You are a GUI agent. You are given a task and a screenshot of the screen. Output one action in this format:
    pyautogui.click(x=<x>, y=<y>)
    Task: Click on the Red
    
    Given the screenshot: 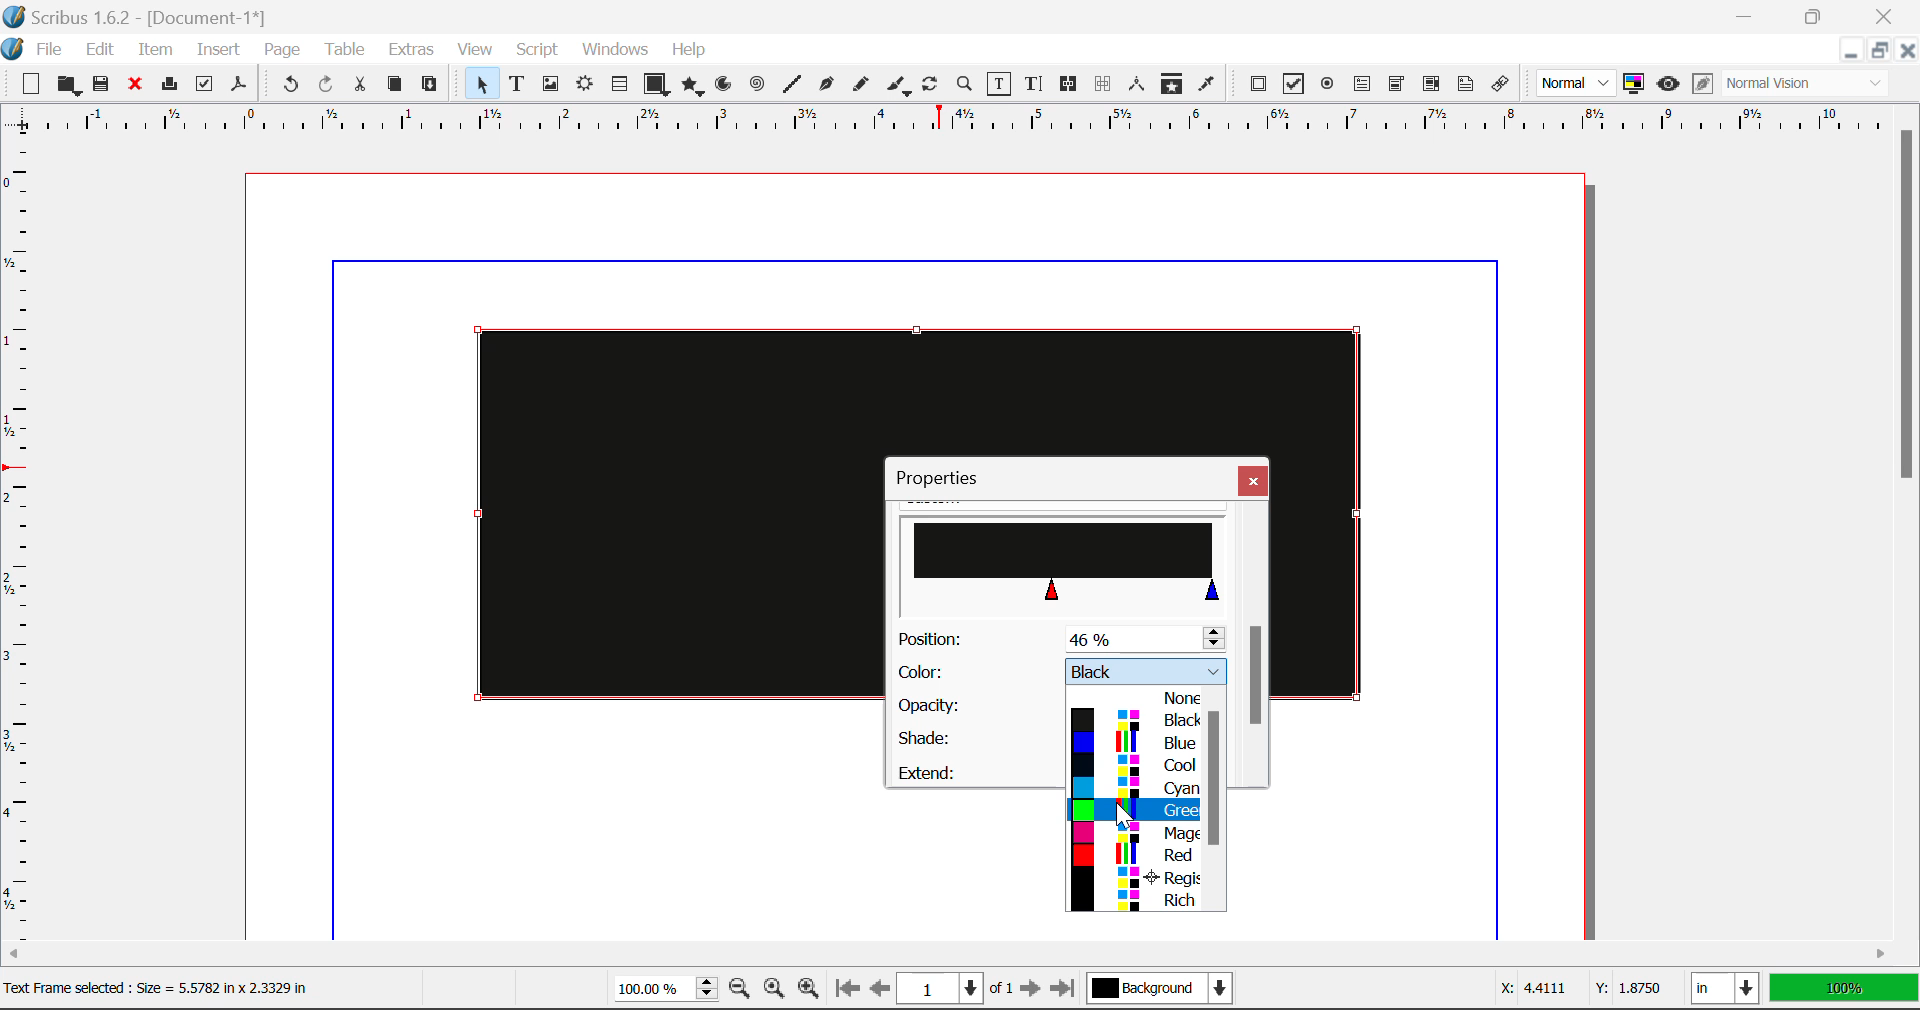 What is the action you would take?
    pyautogui.click(x=1138, y=856)
    